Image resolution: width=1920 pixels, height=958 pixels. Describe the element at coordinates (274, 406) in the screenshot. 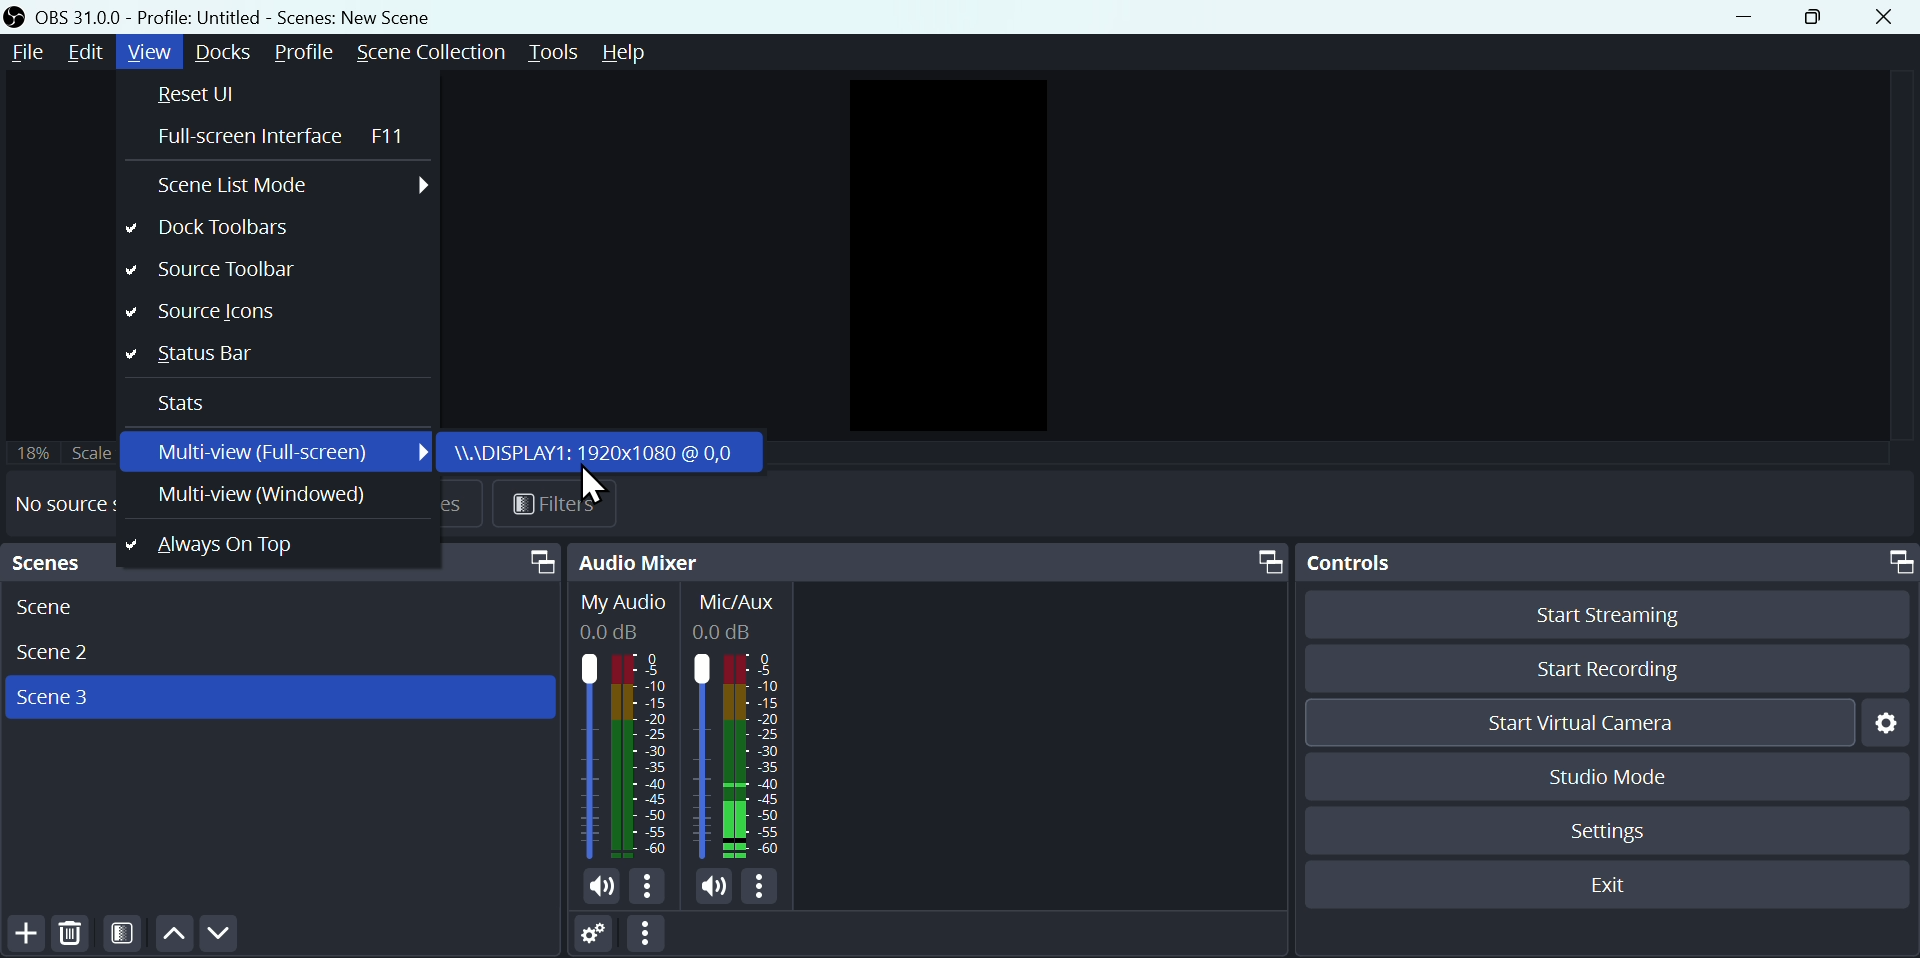

I see `Stats` at that location.